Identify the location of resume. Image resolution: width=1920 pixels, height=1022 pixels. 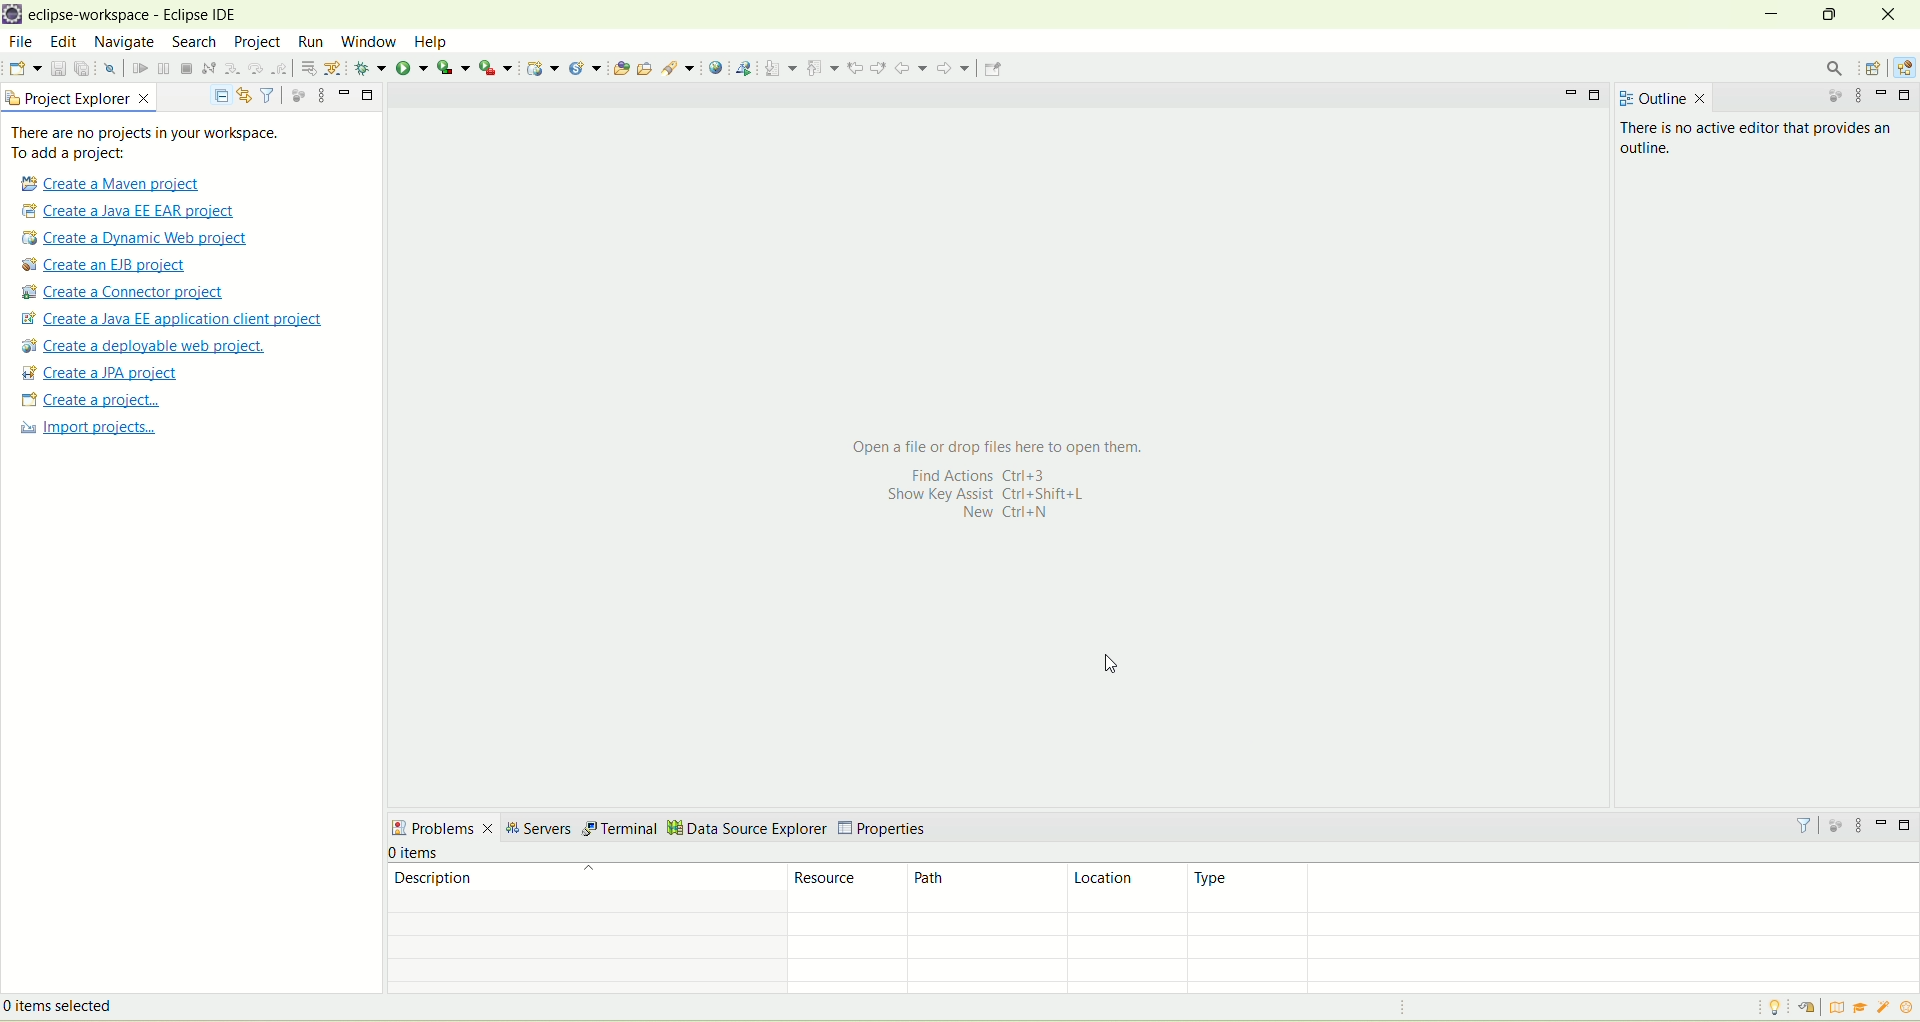
(218, 71).